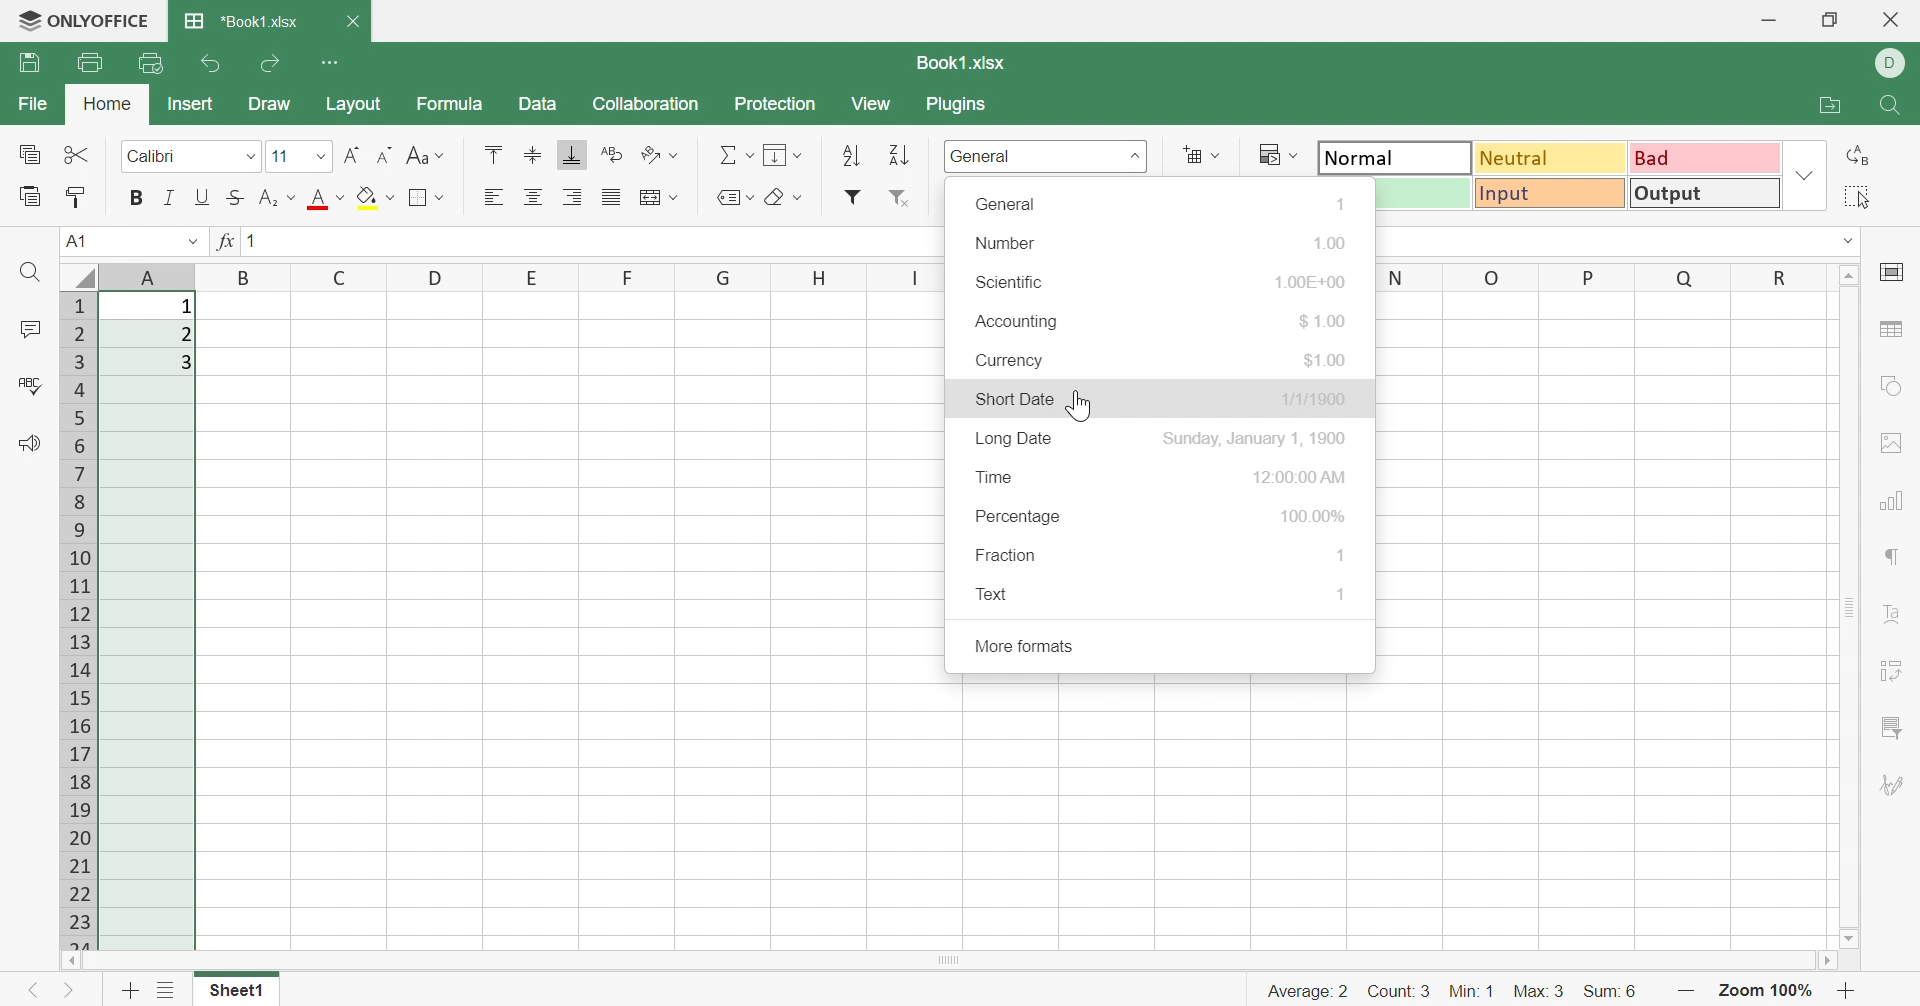  I want to click on Zoom in, so click(1849, 990).